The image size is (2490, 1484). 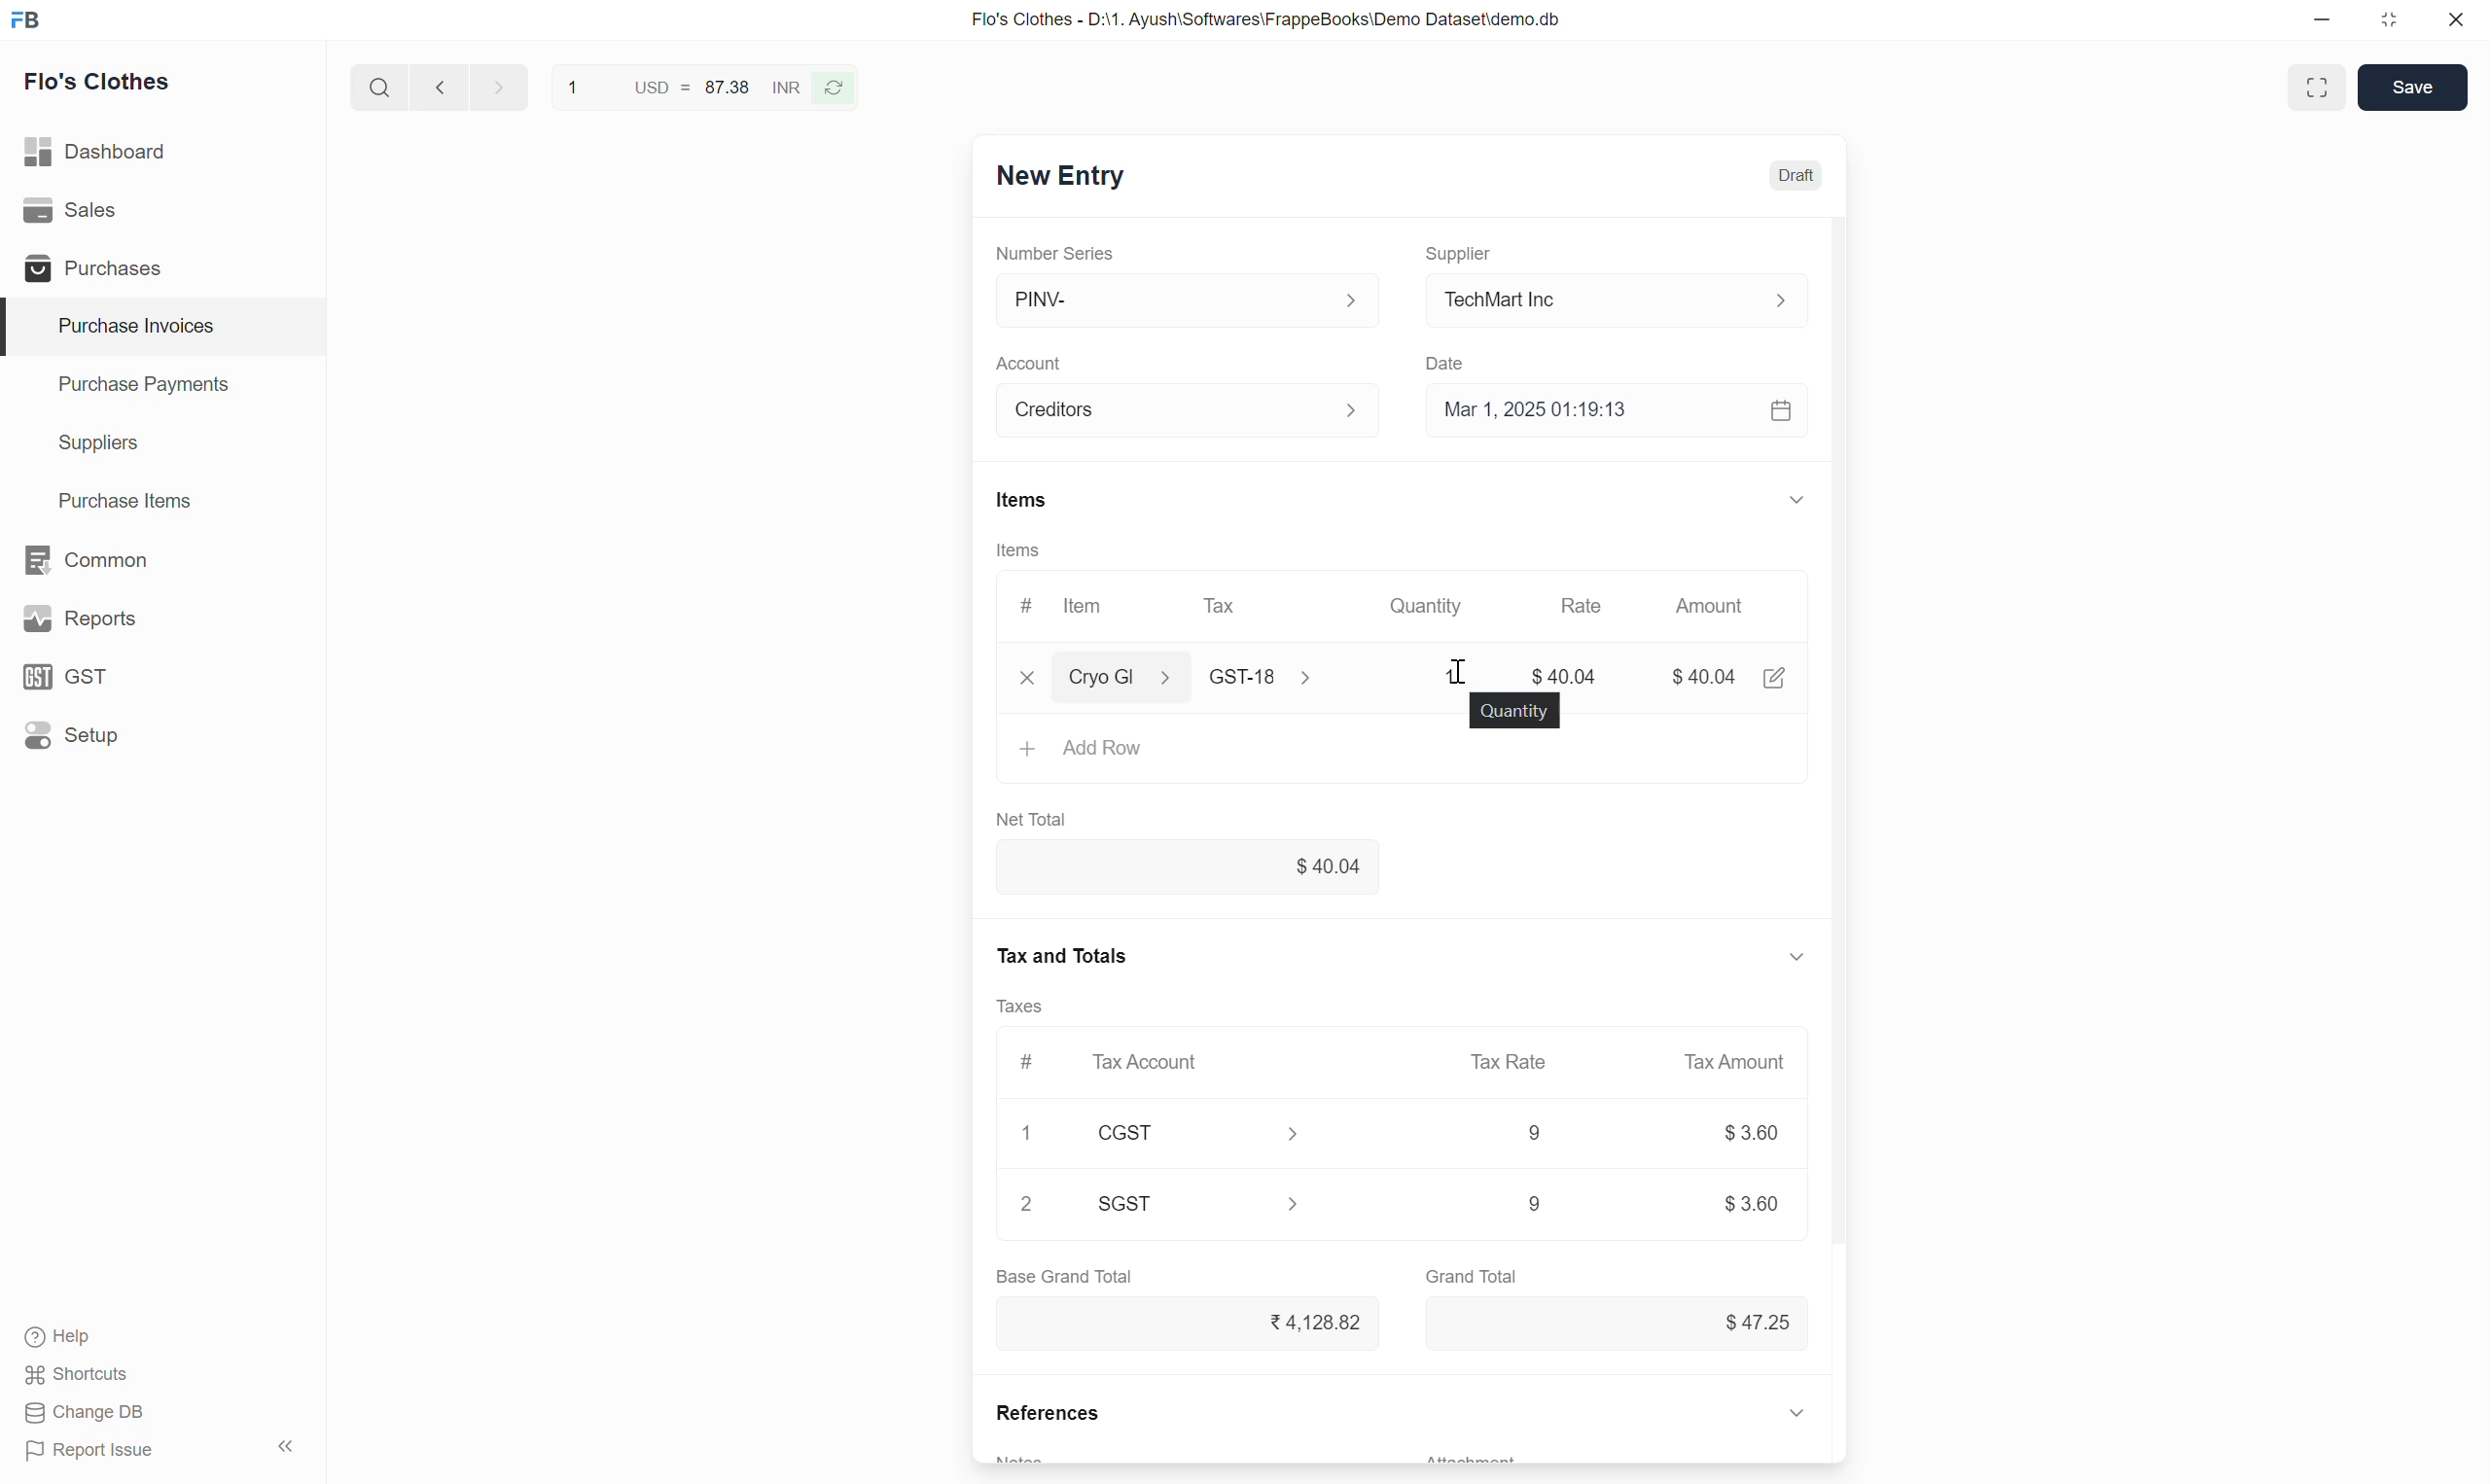 What do you see at coordinates (98, 147) in the screenshot?
I see `Dashboard` at bounding box center [98, 147].